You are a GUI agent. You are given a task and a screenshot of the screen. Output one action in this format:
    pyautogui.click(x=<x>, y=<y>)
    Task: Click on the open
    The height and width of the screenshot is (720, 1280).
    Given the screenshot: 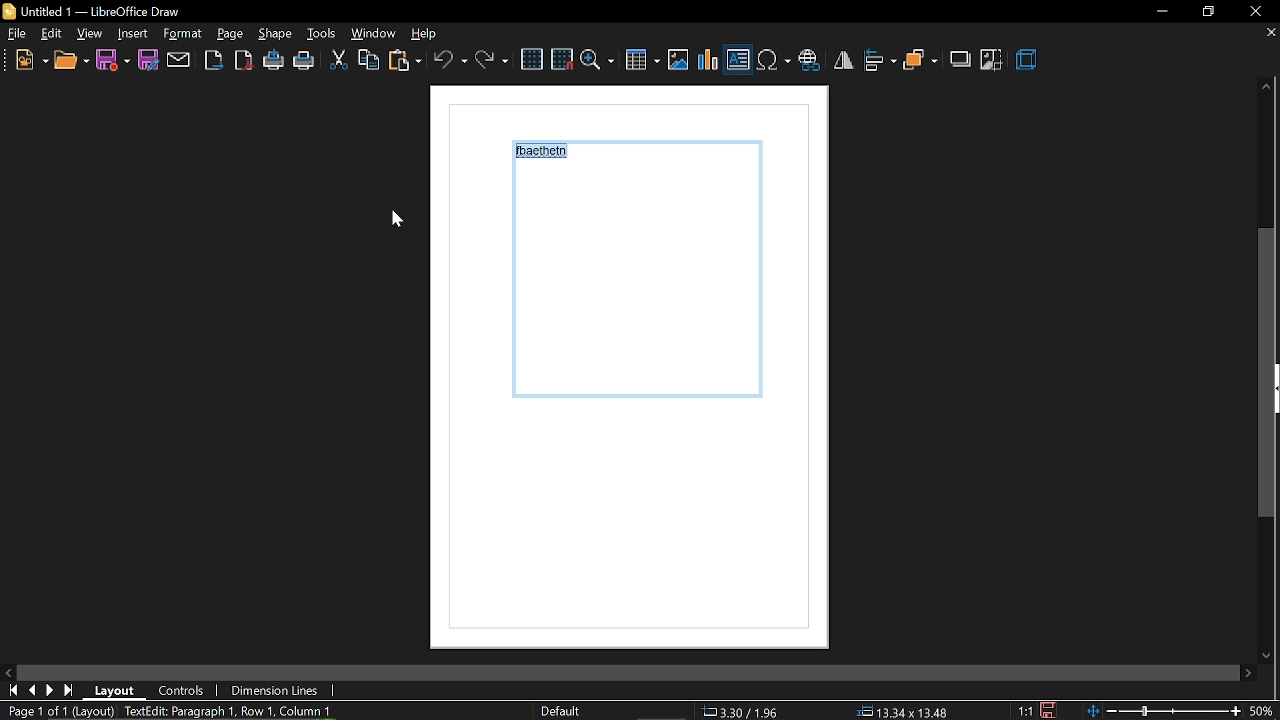 What is the action you would take?
    pyautogui.click(x=70, y=61)
    